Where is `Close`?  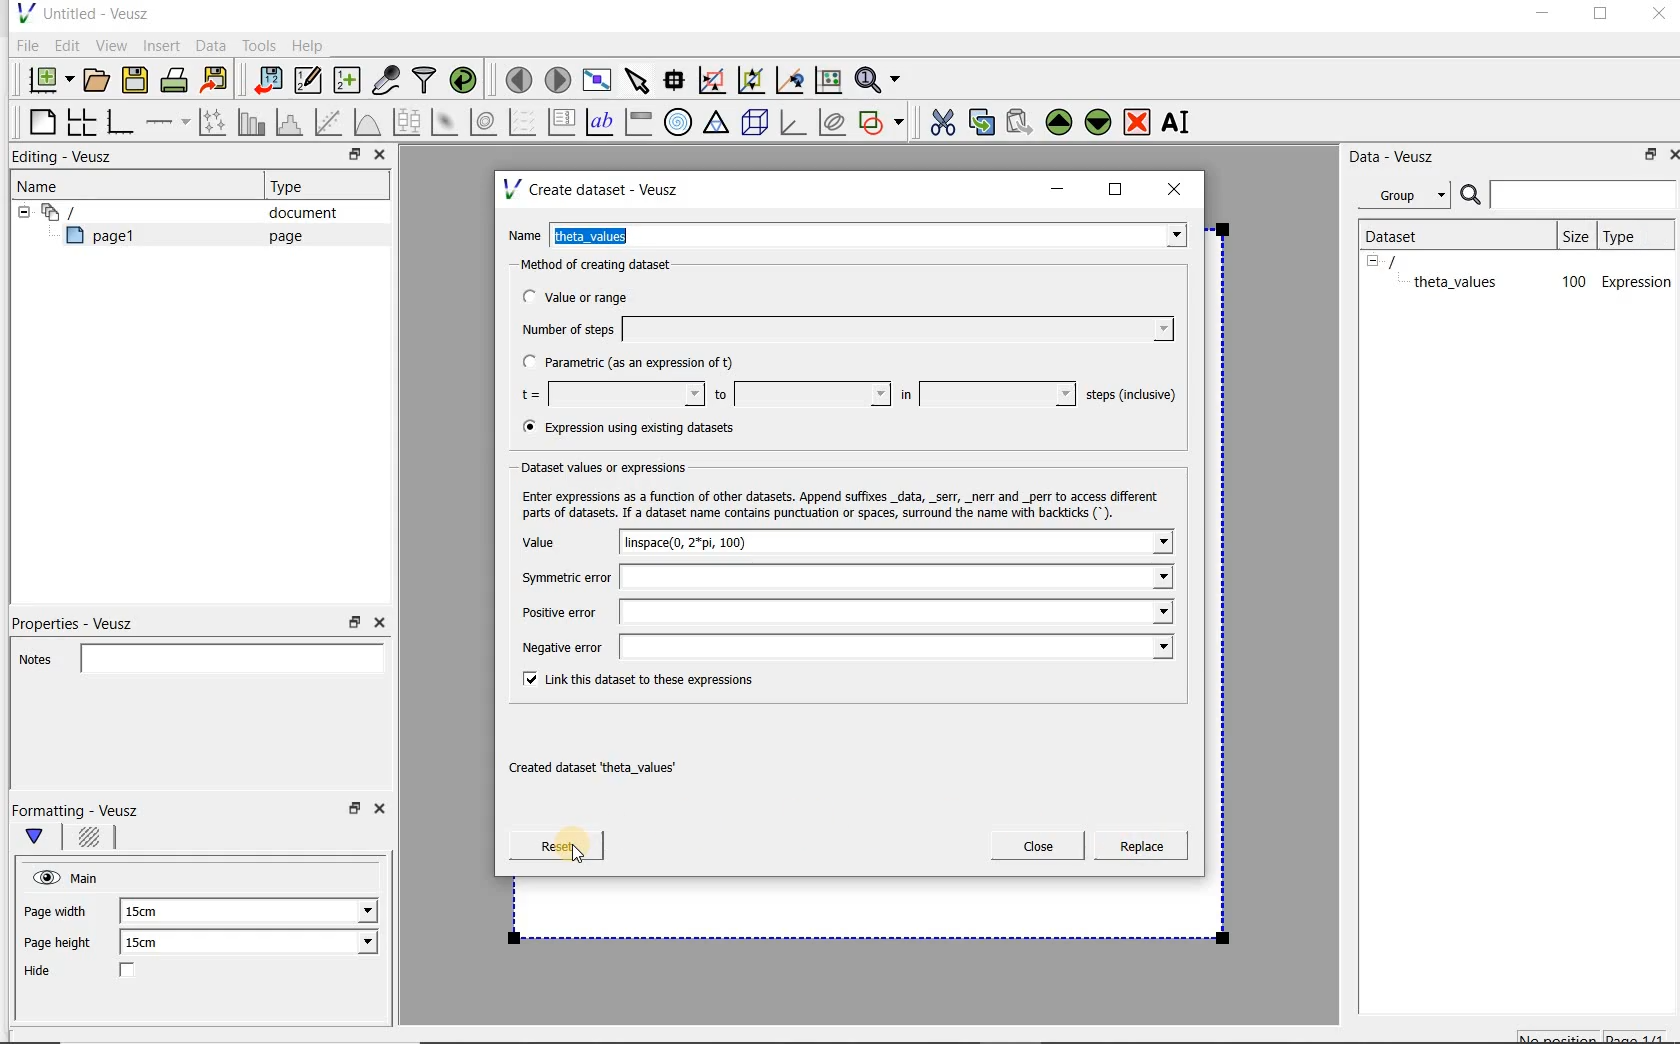
Close is located at coordinates (1038, 846).